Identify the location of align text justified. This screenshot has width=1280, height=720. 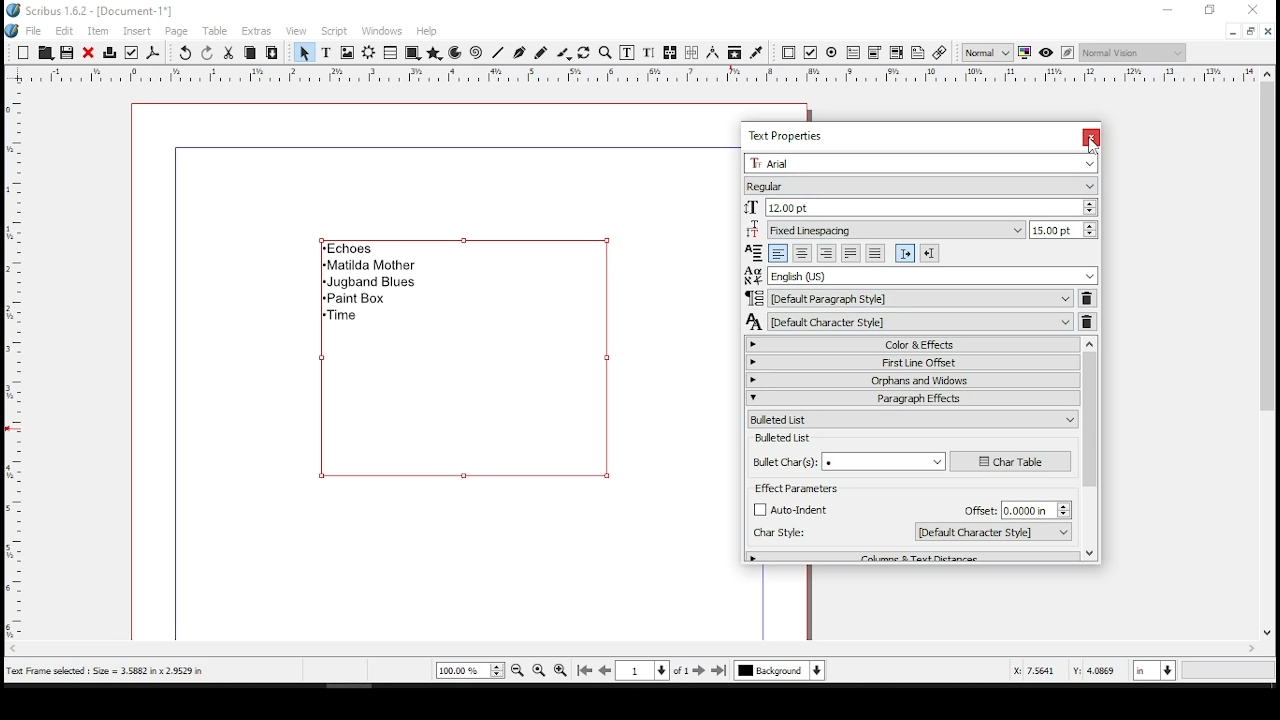
(850, 253).